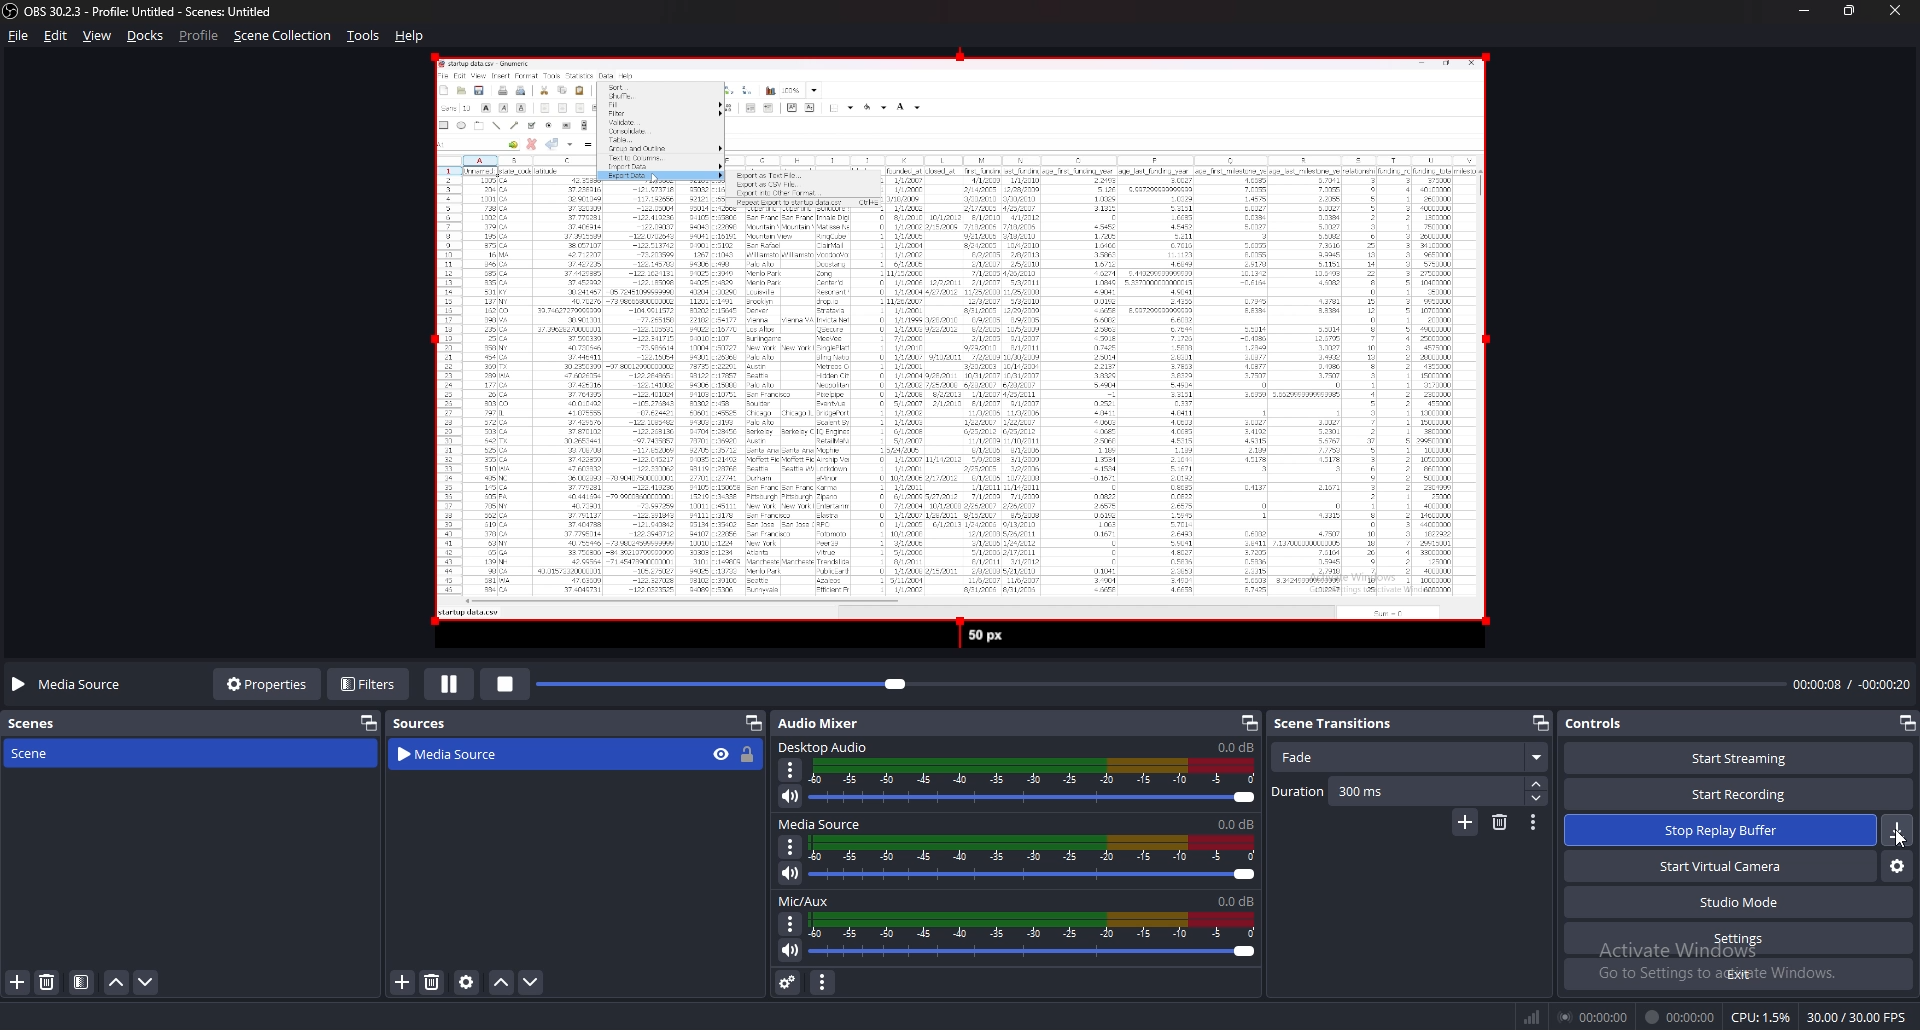  Describe the element at coordinates (1600, 723) in the screenshot. I see `controls` at that location.